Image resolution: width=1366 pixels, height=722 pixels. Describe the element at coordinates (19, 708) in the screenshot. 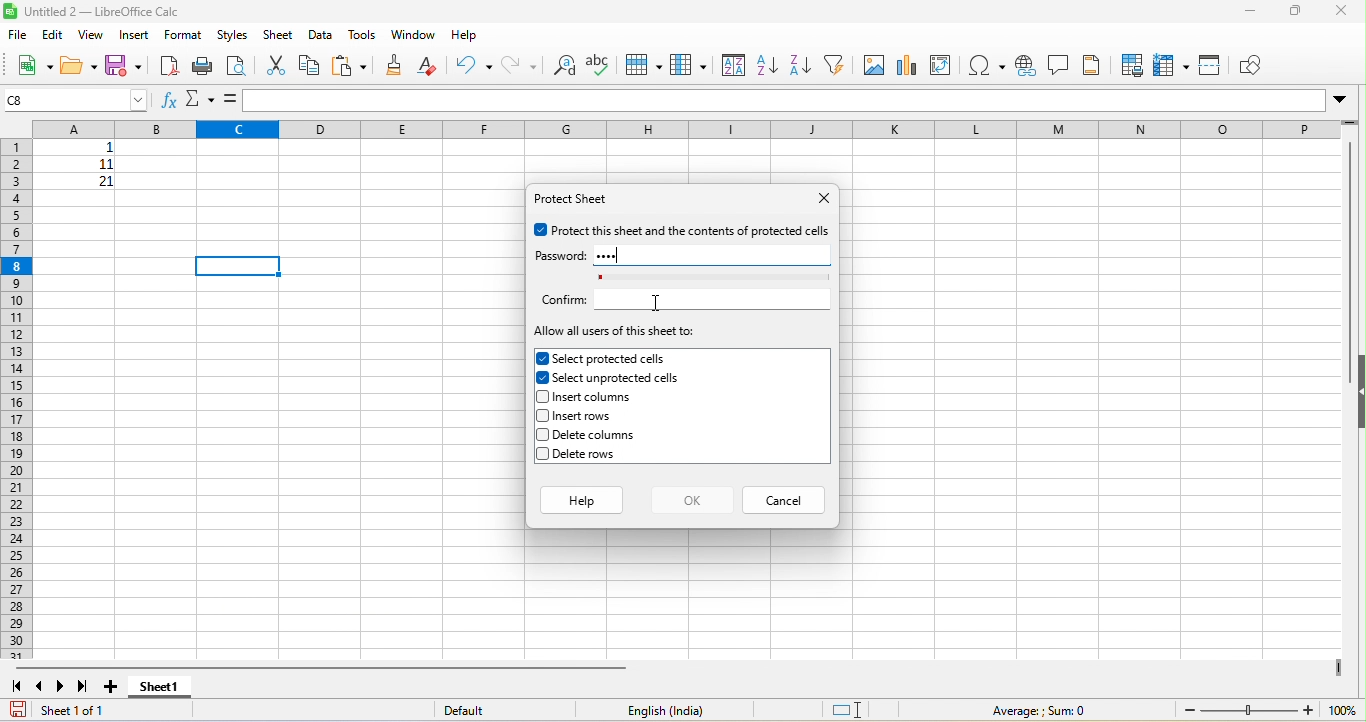

I see `save` at that location.